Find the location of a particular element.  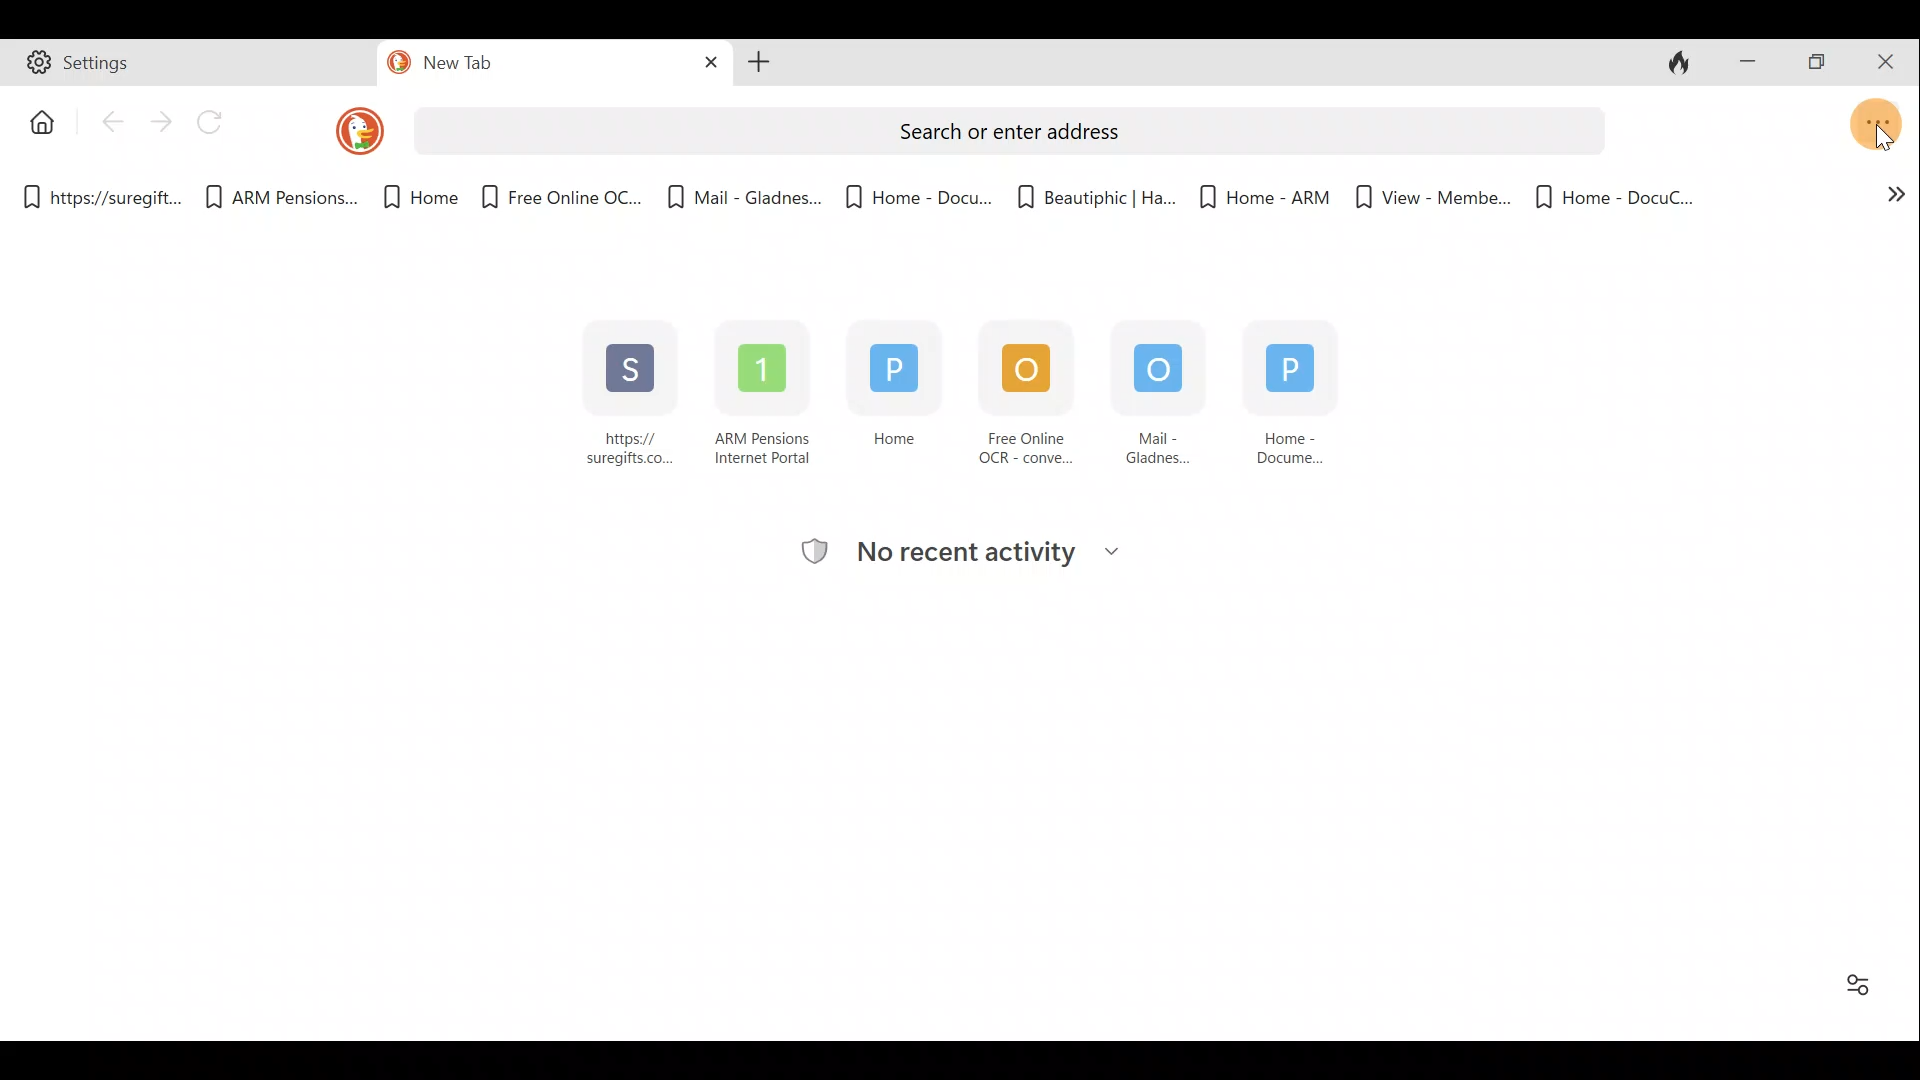

Forward is located at coordinates (164, 122).